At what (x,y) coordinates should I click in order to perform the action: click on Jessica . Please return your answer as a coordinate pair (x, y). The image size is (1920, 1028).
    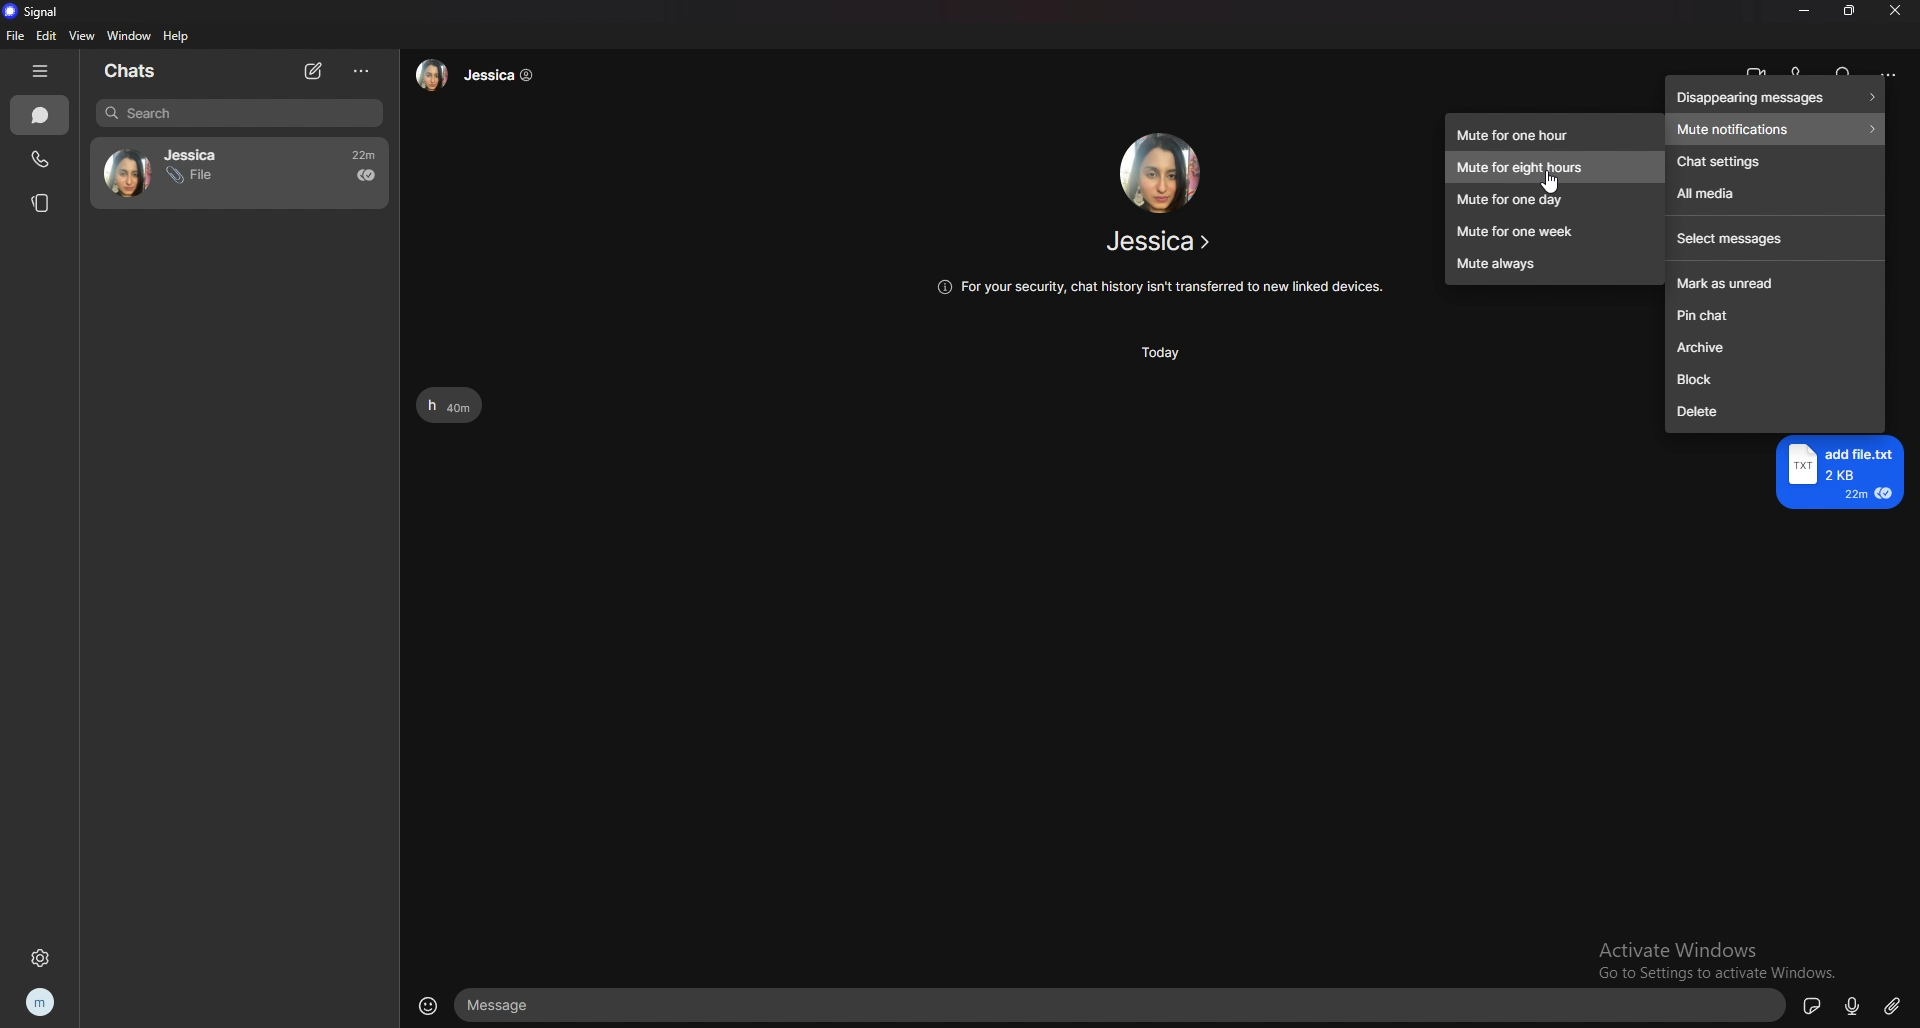
    Looking at the image, I should click on (486, 82).